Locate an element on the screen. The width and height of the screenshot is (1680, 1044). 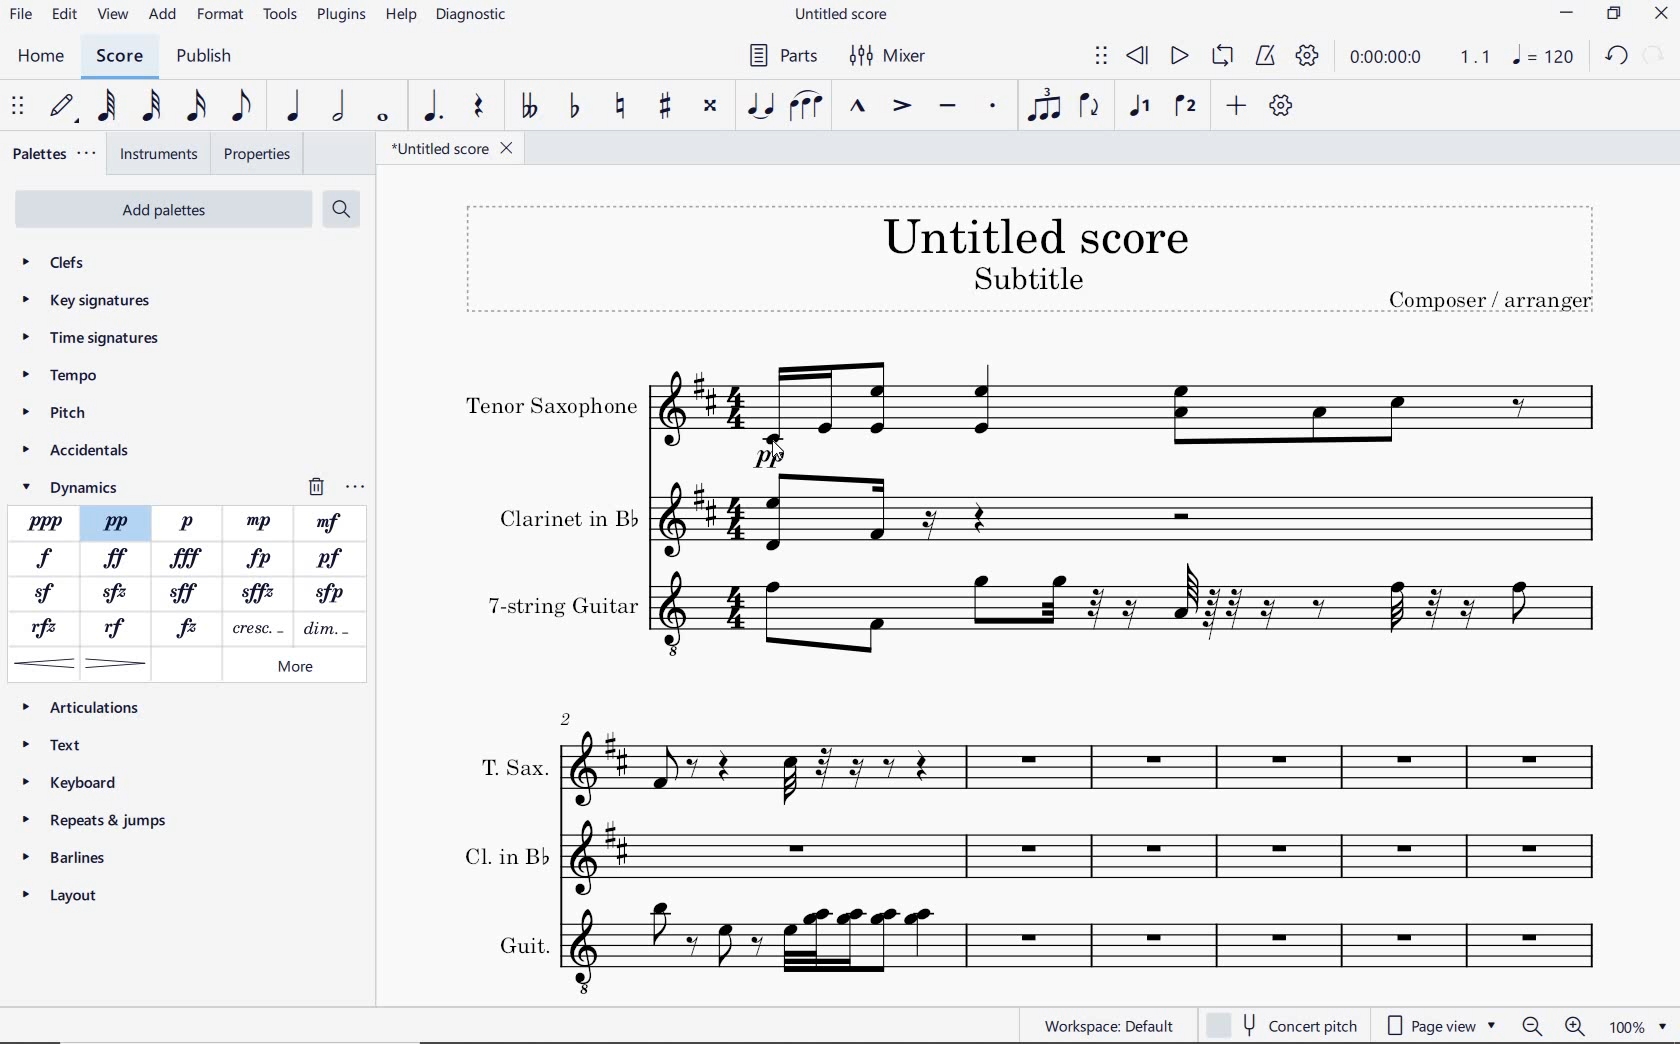
BARLINES is located at coordinates (68, 857).